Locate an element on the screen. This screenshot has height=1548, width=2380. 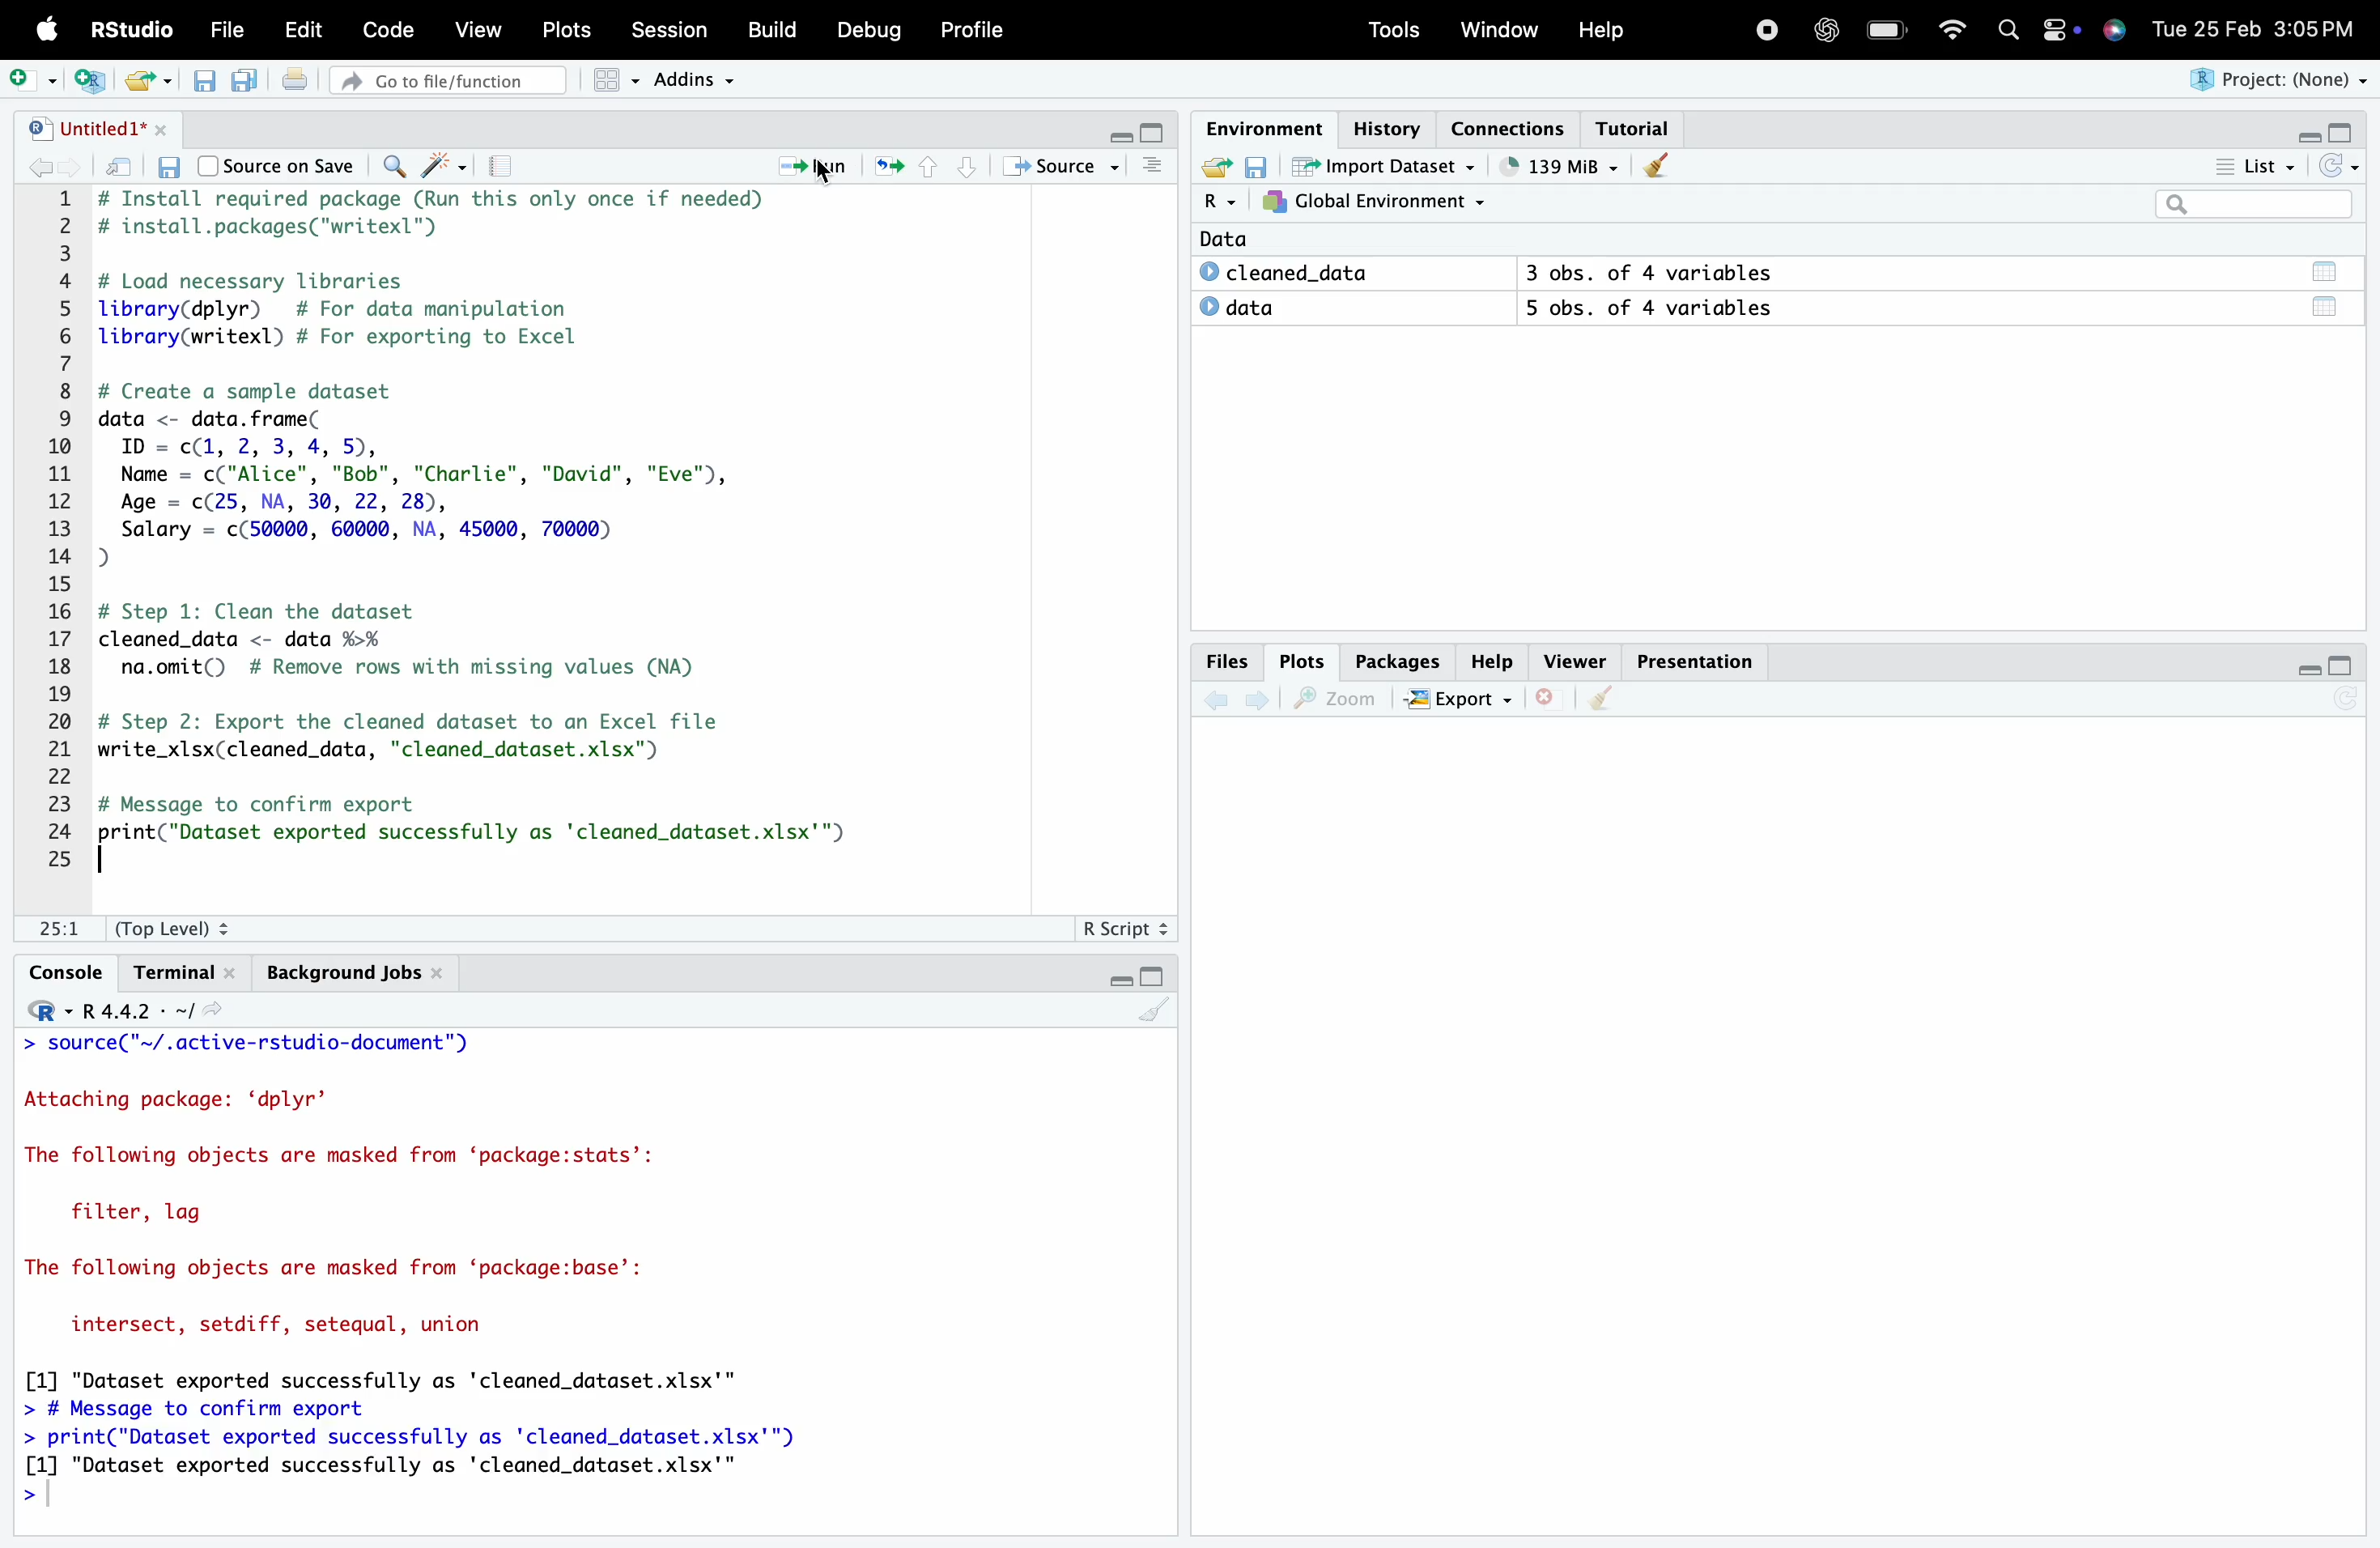
Files is located at coordinates (1228, 660).